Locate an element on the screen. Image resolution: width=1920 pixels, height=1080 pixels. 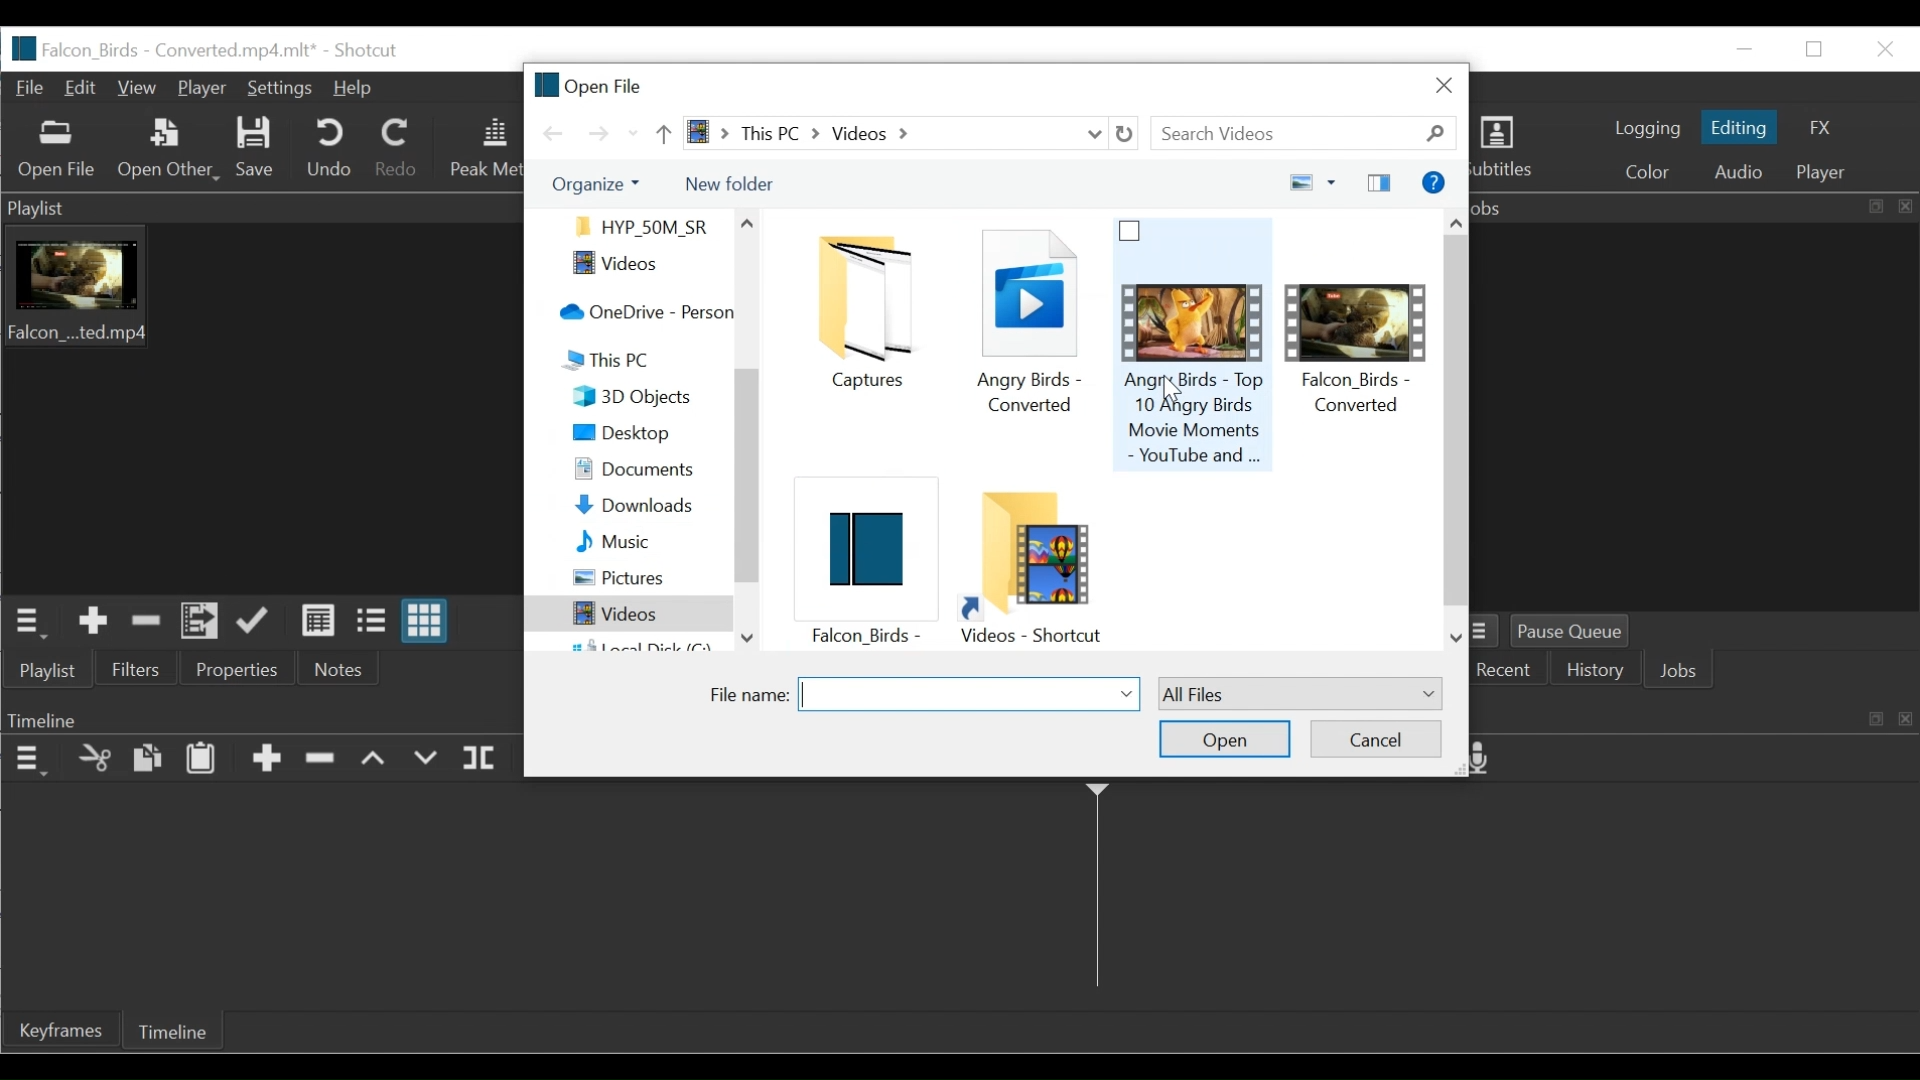
Open Other is located at coordinates (165, 148).